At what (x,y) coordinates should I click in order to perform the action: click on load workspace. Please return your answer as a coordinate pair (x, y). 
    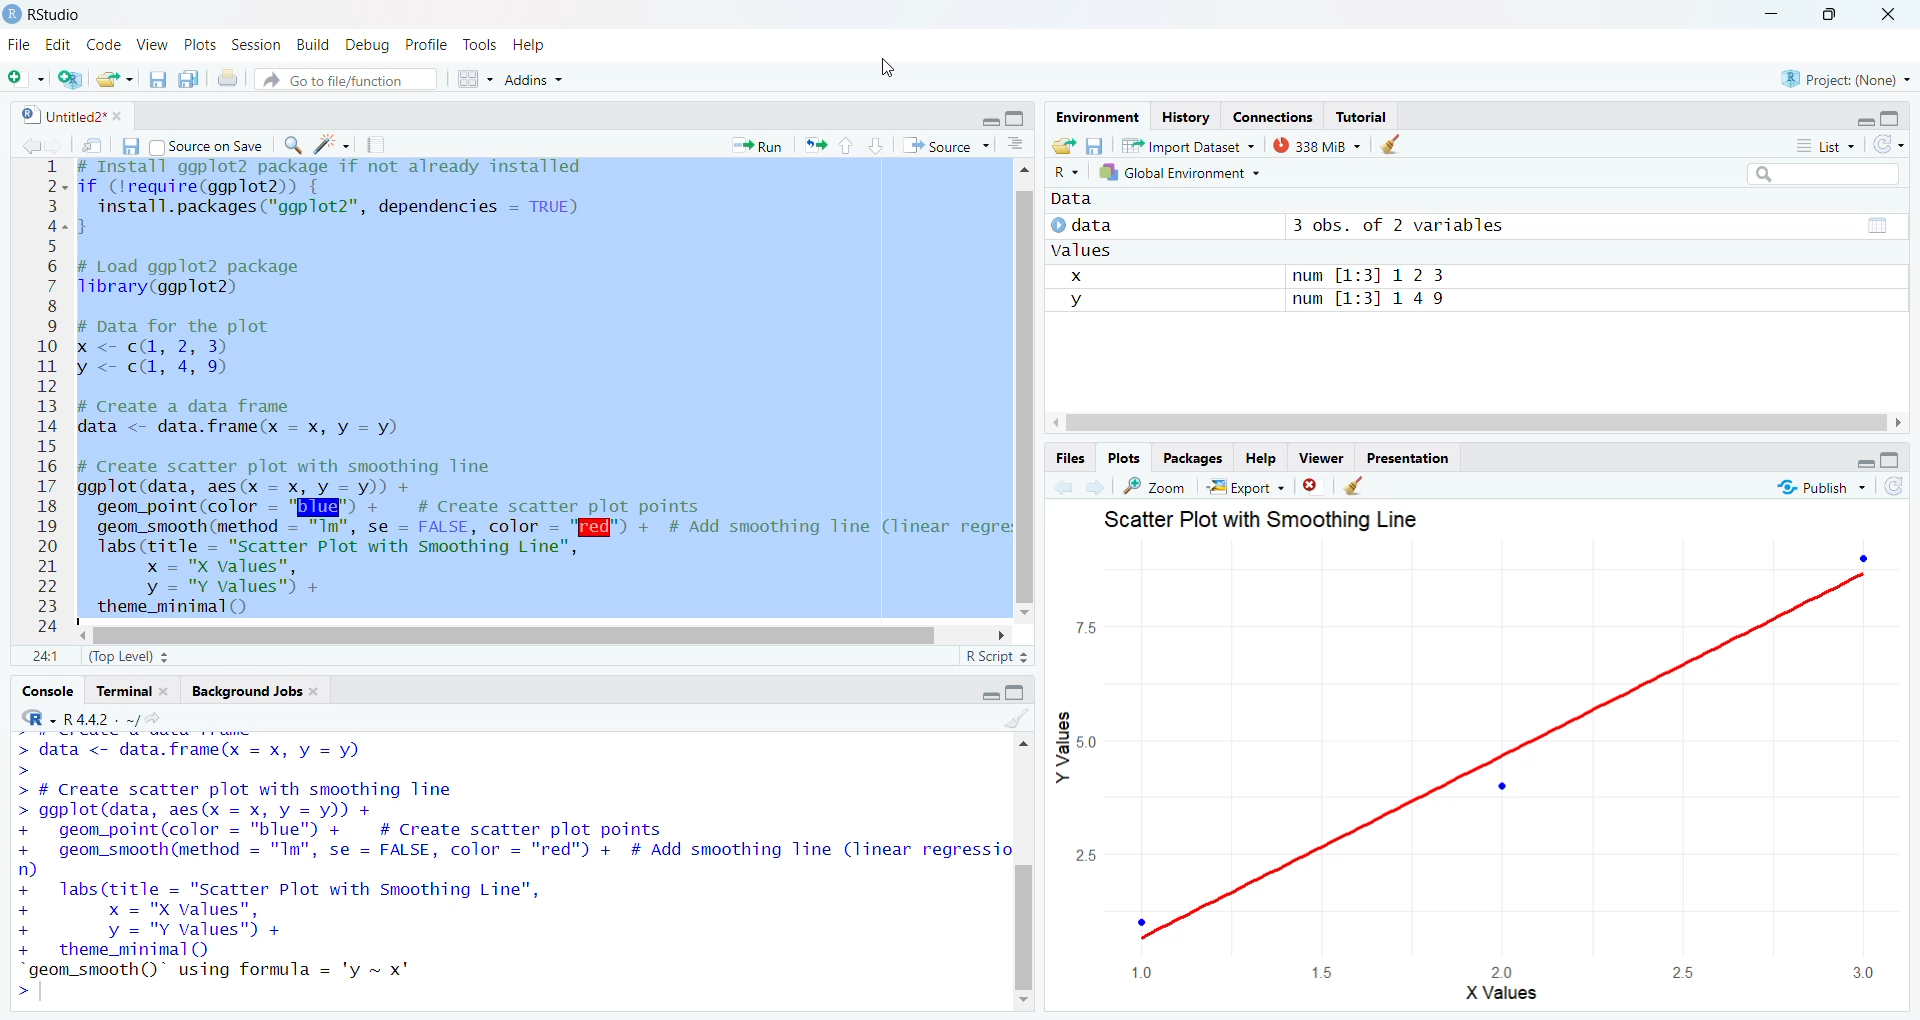
    Looking at the image, I should click on (1064, 146).